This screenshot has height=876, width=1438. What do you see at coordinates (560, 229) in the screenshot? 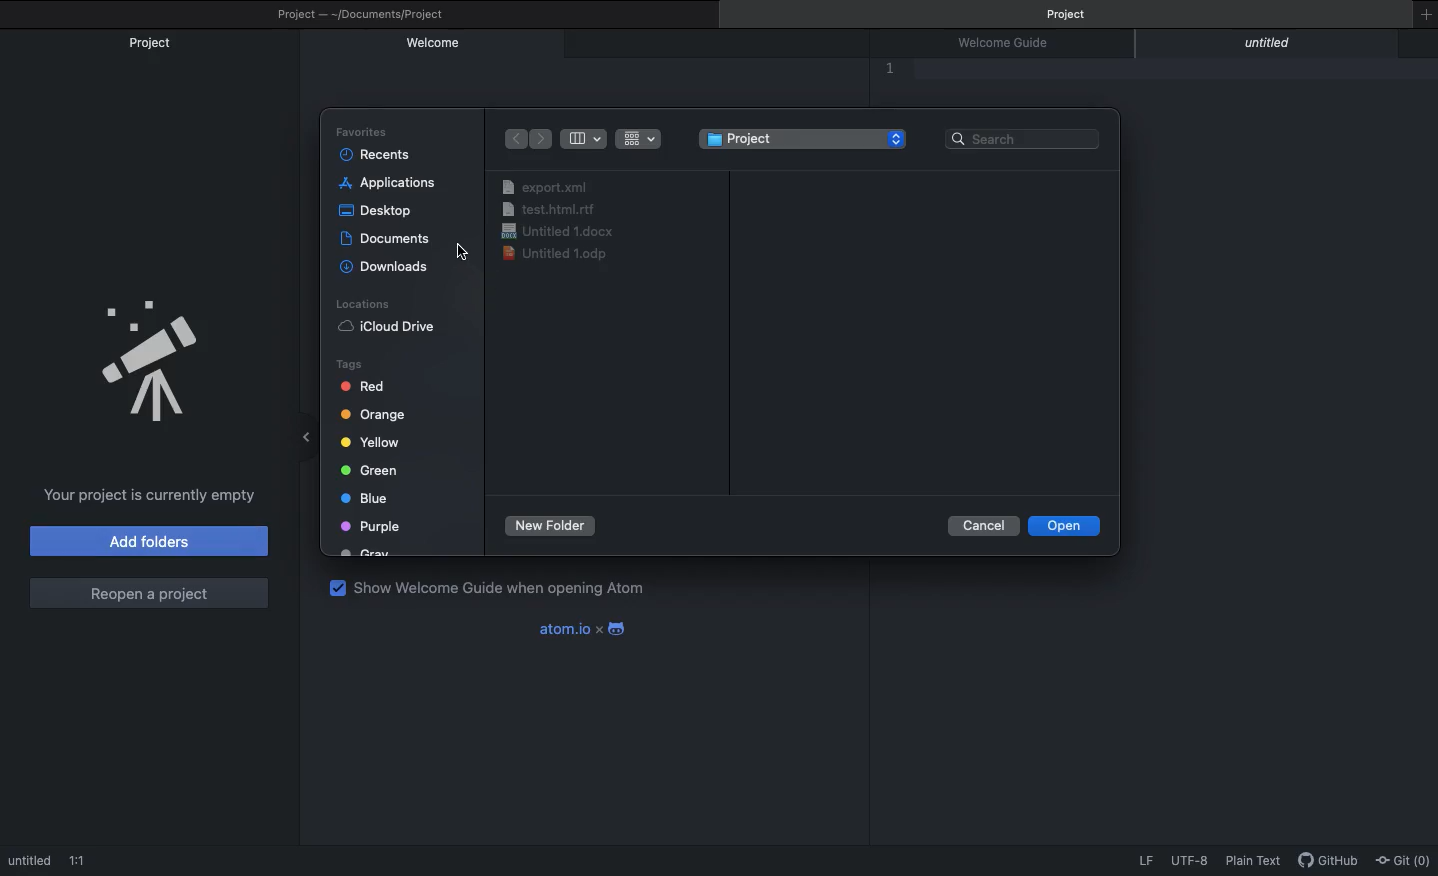
I see `_ IB Untitled 1.docx` at bounding box center [560, 229].